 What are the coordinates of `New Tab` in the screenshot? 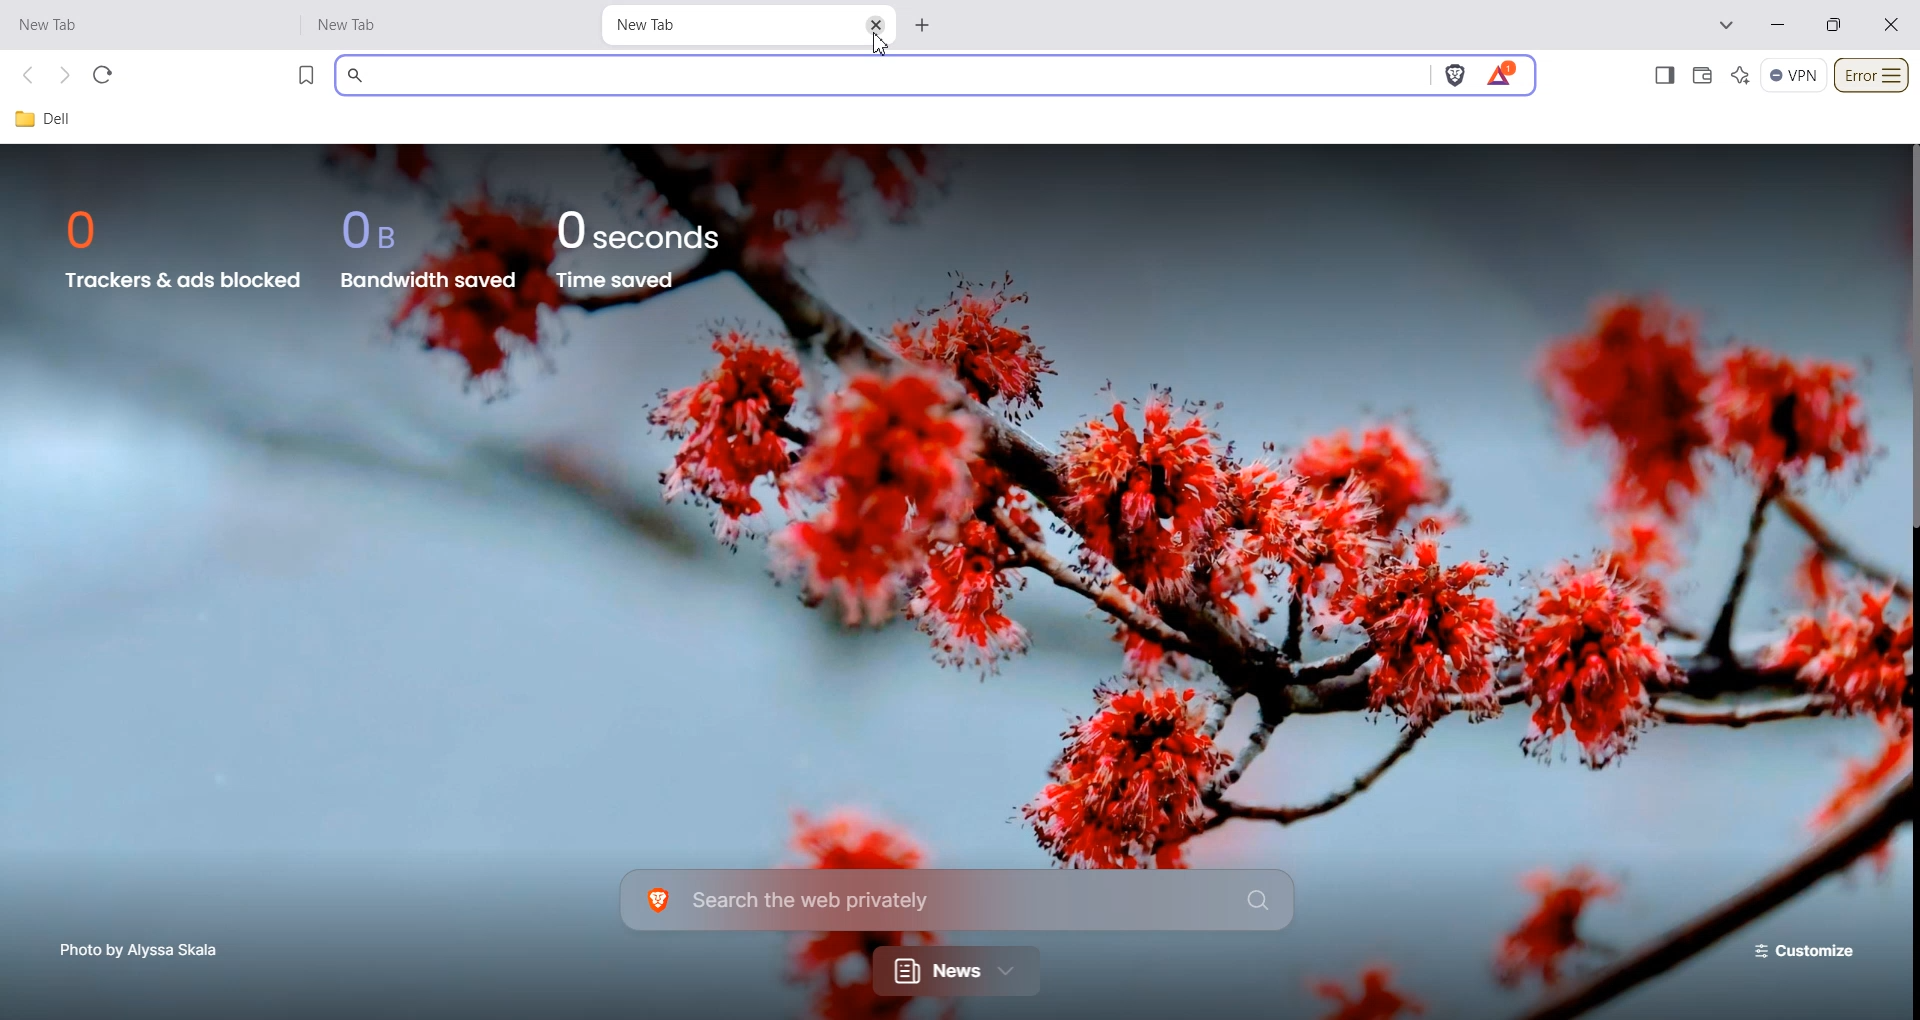 It's located at (429, 25).